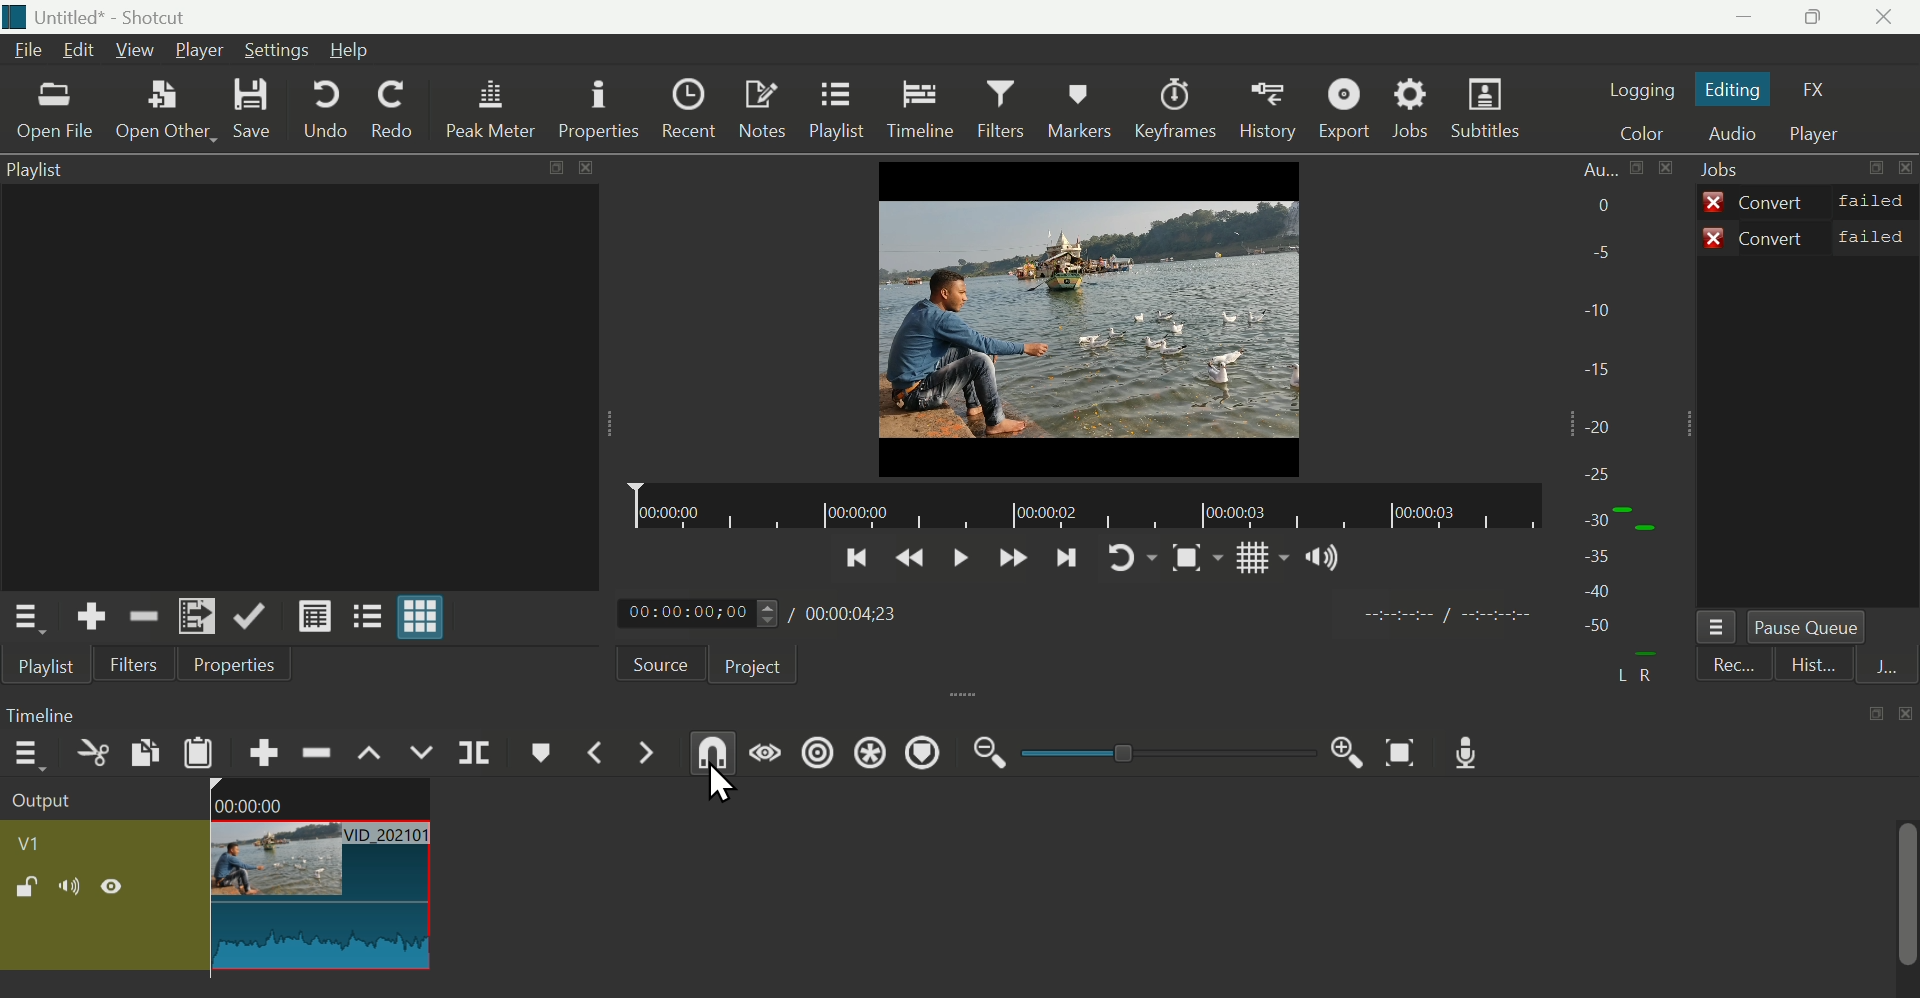 This screenshot has width=1920, height=998. What do you see at coordinates (166, 113) in the screenshot?
I see `Open Other` at bounding box center [166, 113].